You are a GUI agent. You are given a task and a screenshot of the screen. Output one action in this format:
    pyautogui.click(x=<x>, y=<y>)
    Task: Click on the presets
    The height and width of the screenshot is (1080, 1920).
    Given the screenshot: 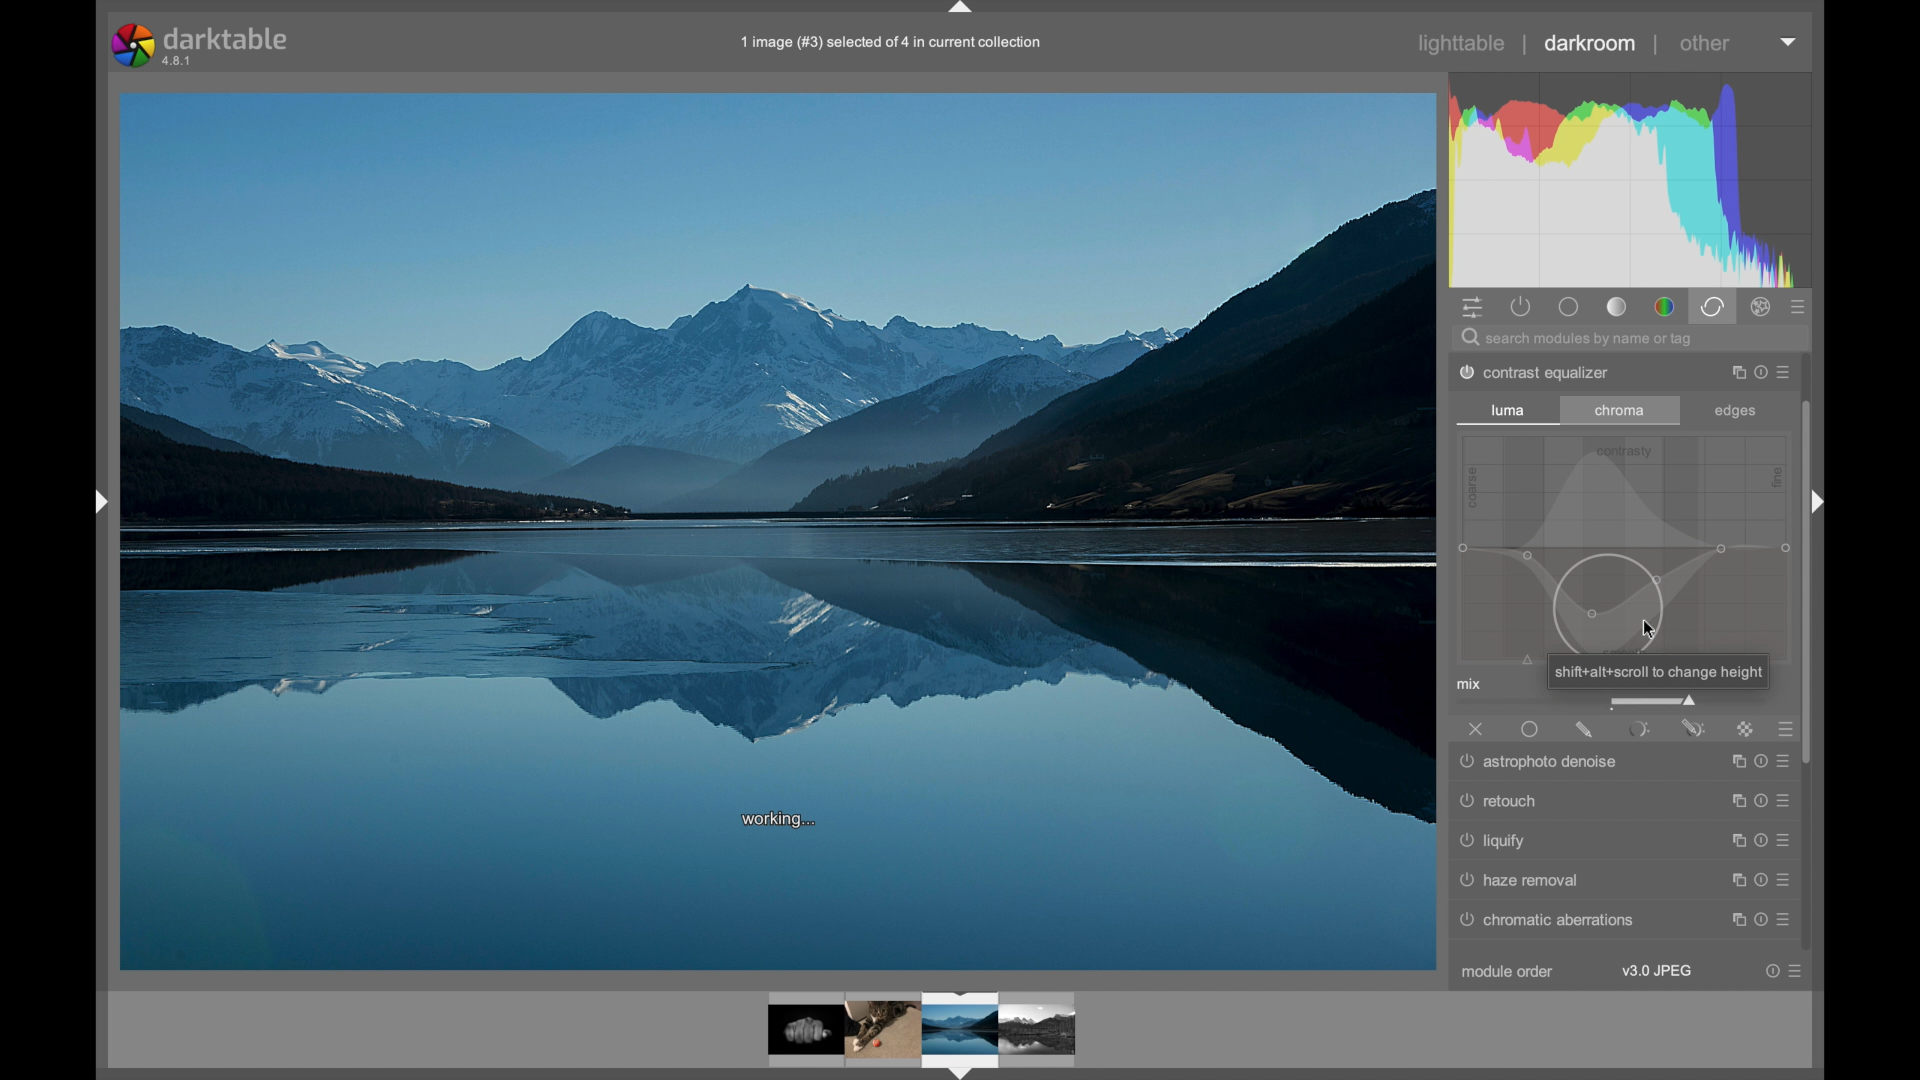 What is the action you would take?
    pyautogui.click(x=1799, y=306)
    